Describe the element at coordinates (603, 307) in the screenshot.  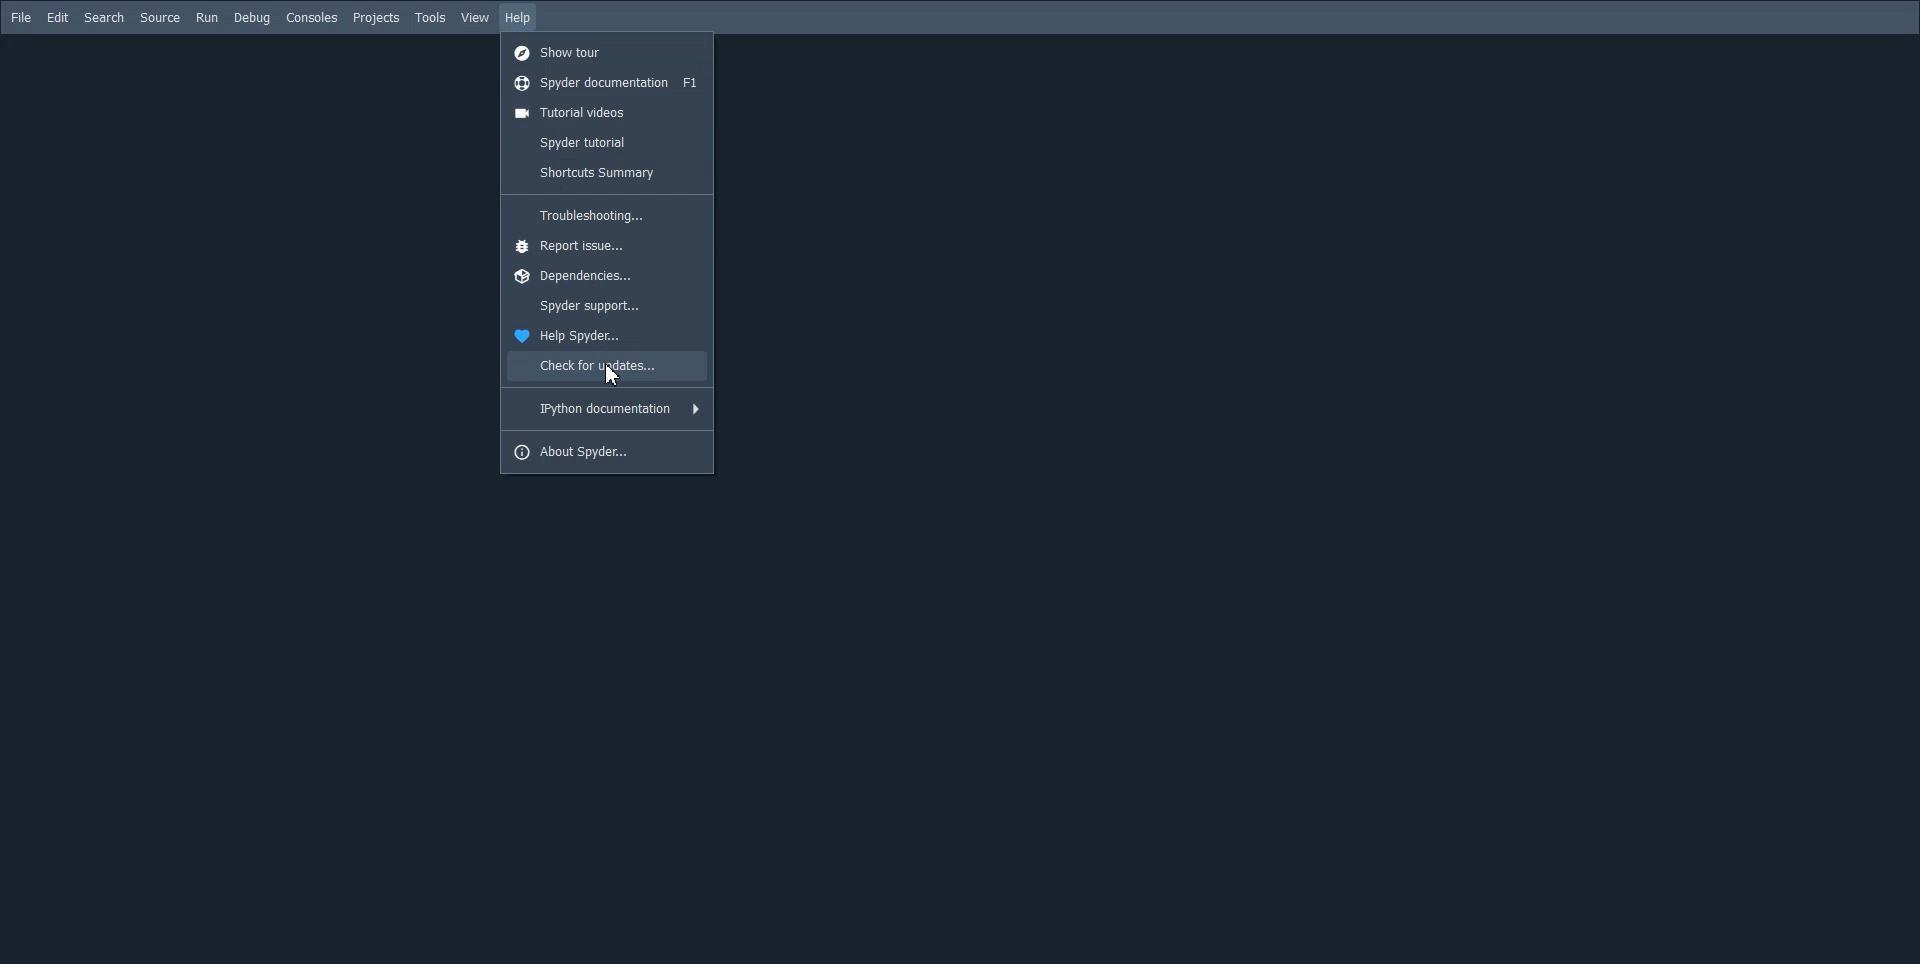
I see `Spyder support` at that location.